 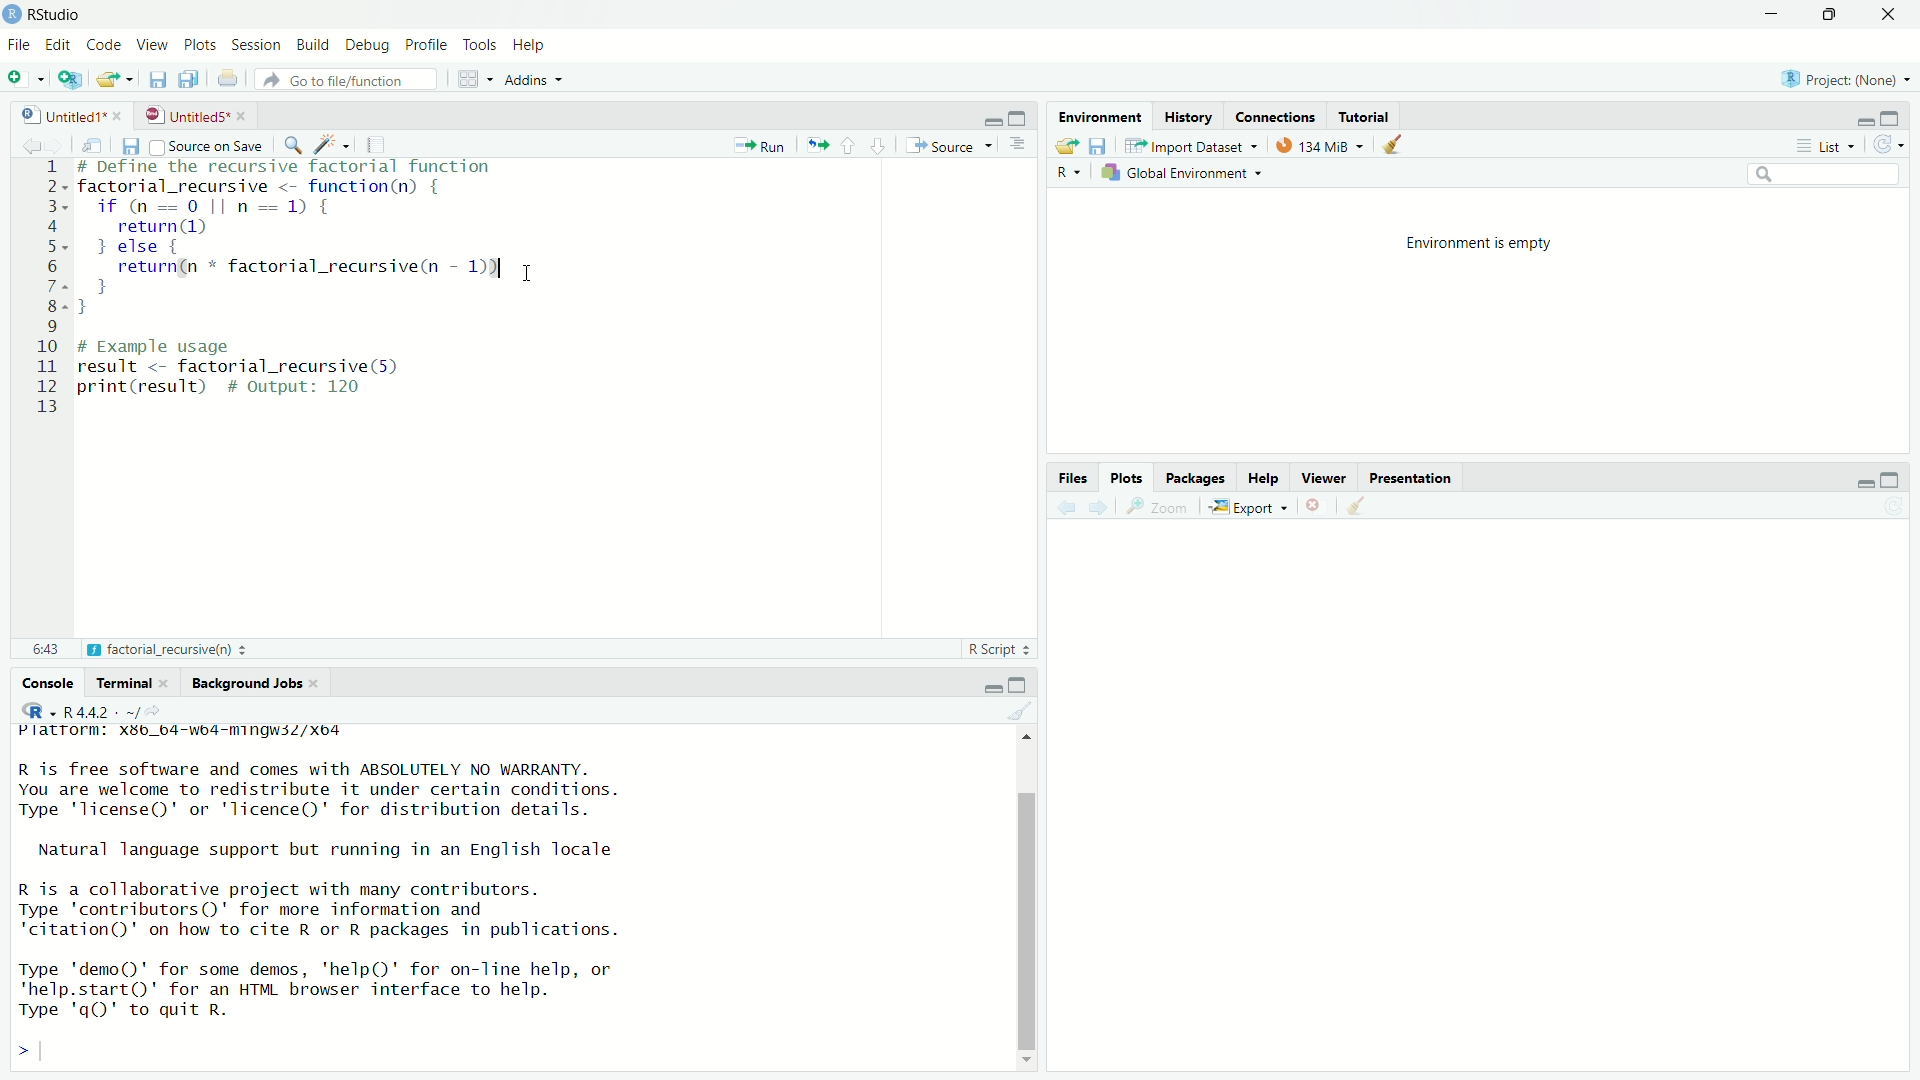 What do you see at coordinates (46, 282) in the screenshot?
I see `12345678910111213` at bounding box center [46, 282].